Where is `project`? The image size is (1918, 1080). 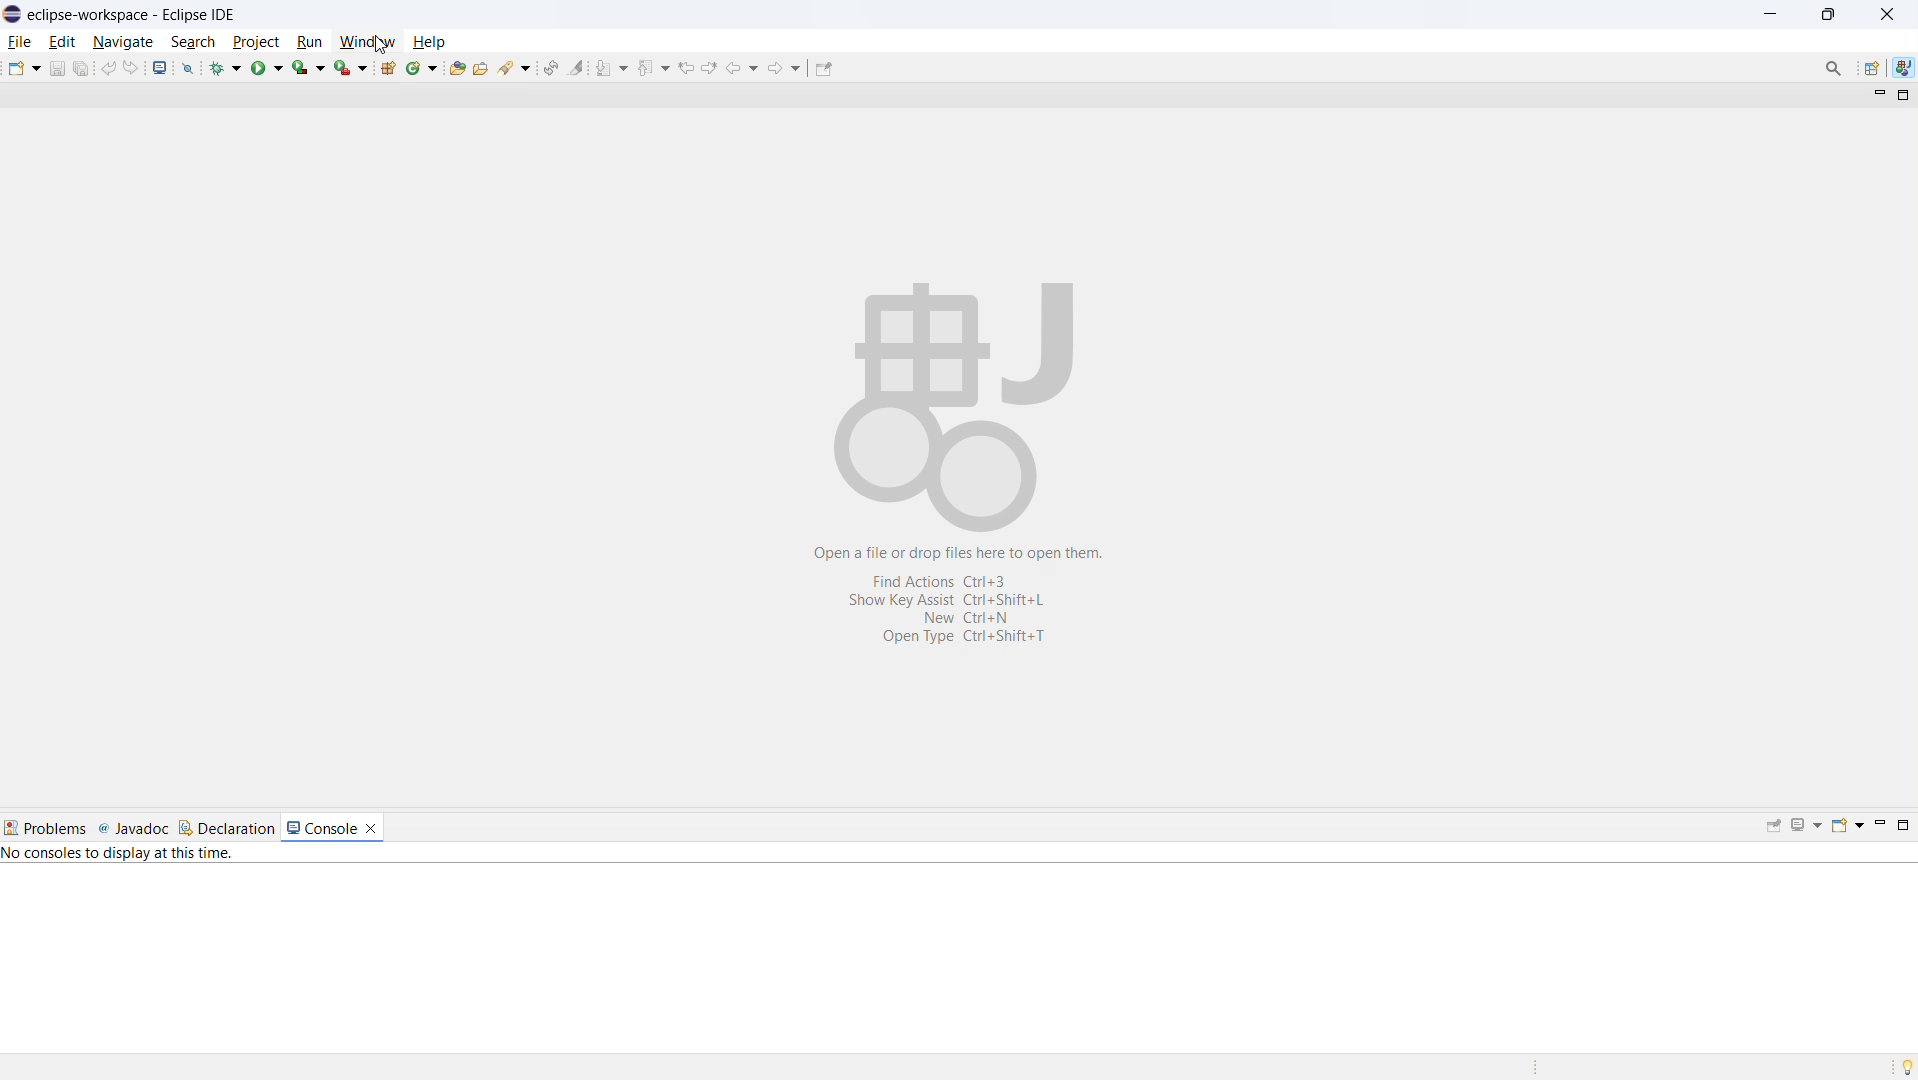 project is located at coordinates (256, 41).